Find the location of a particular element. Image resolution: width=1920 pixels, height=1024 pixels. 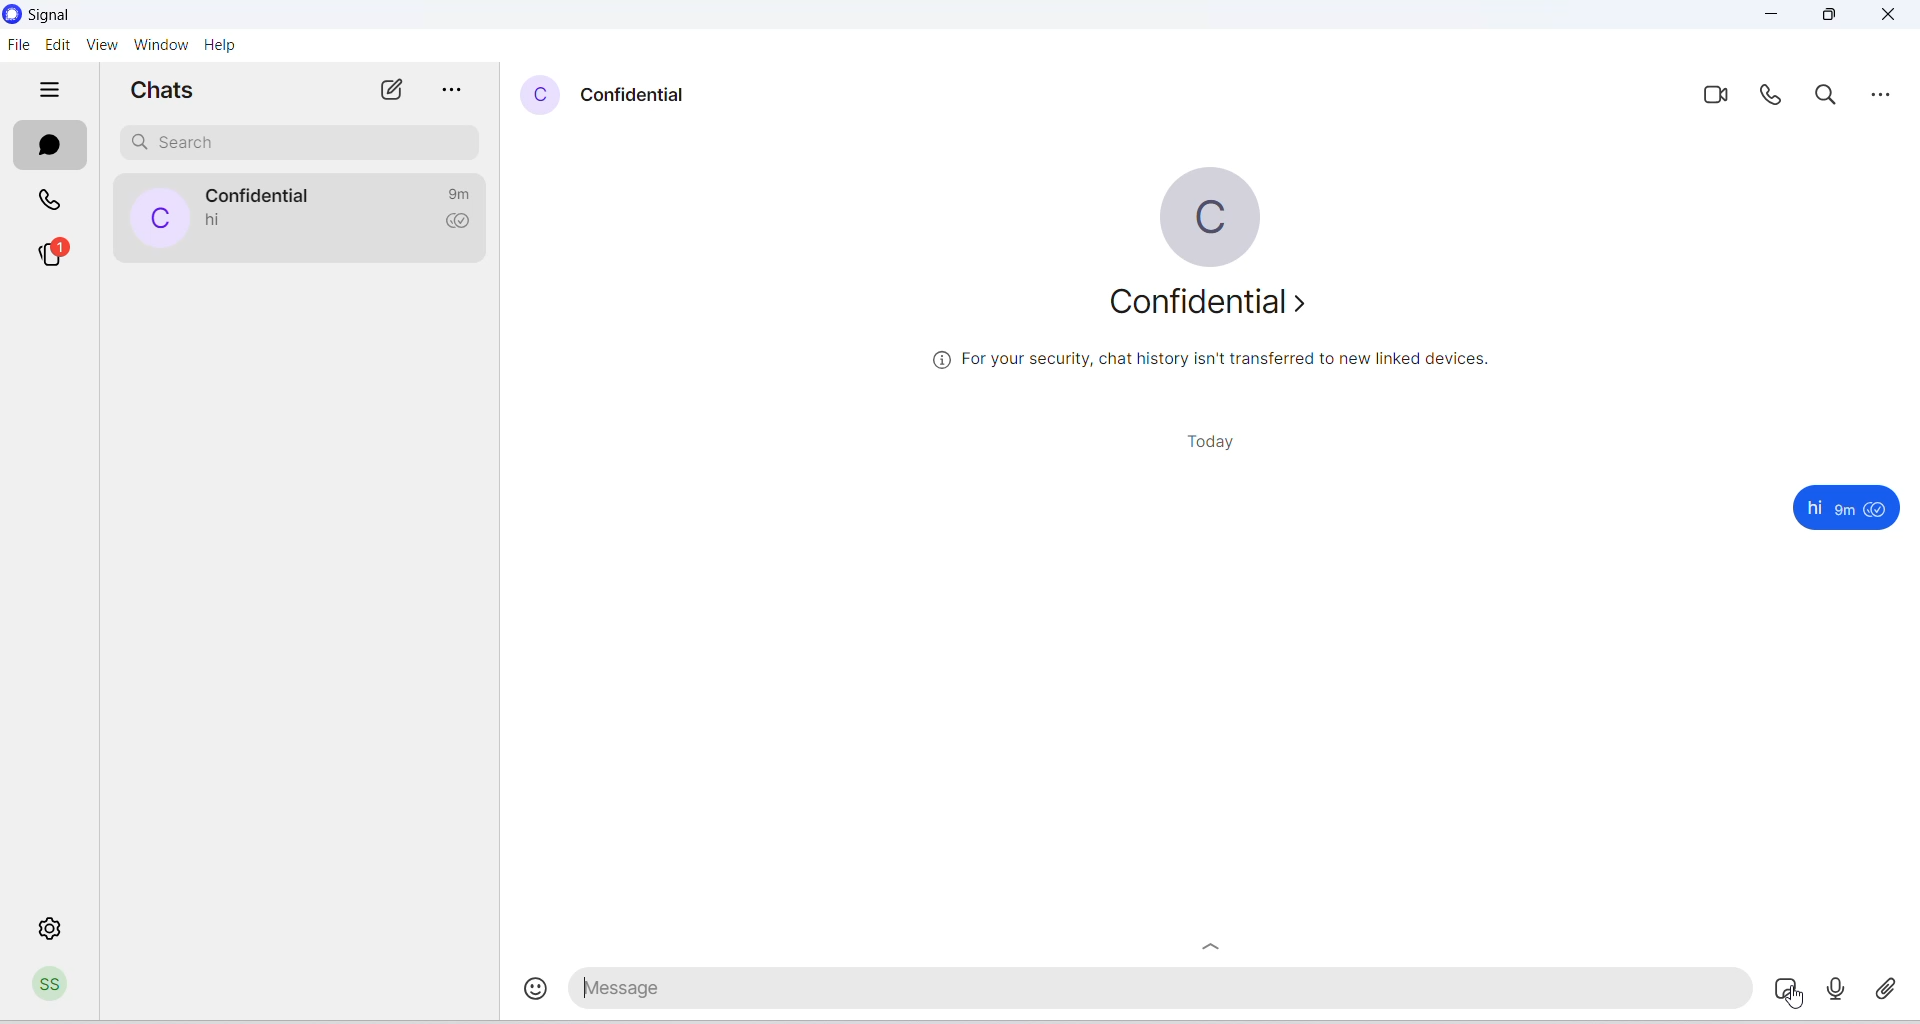

profile picture is located at coordinates (1207, 217).